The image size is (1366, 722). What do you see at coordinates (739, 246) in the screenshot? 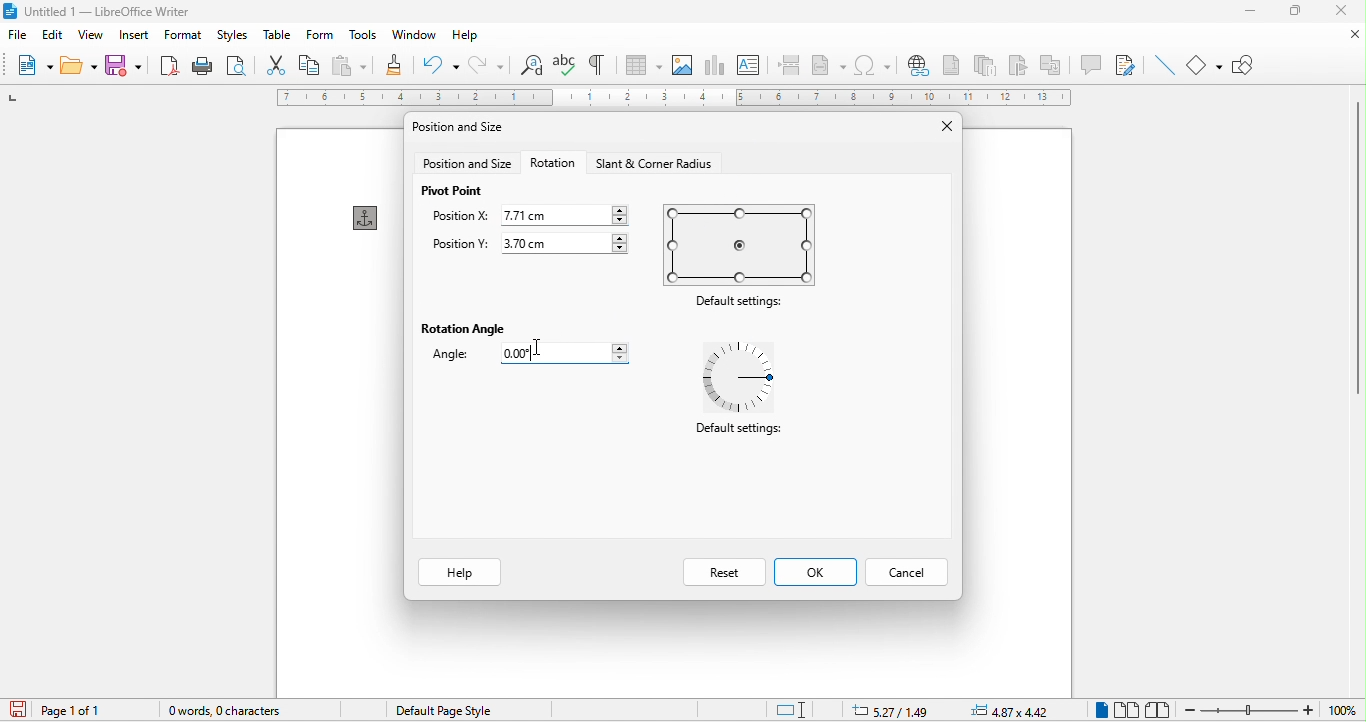
I see `default settings` at bounding box center [739, 246].